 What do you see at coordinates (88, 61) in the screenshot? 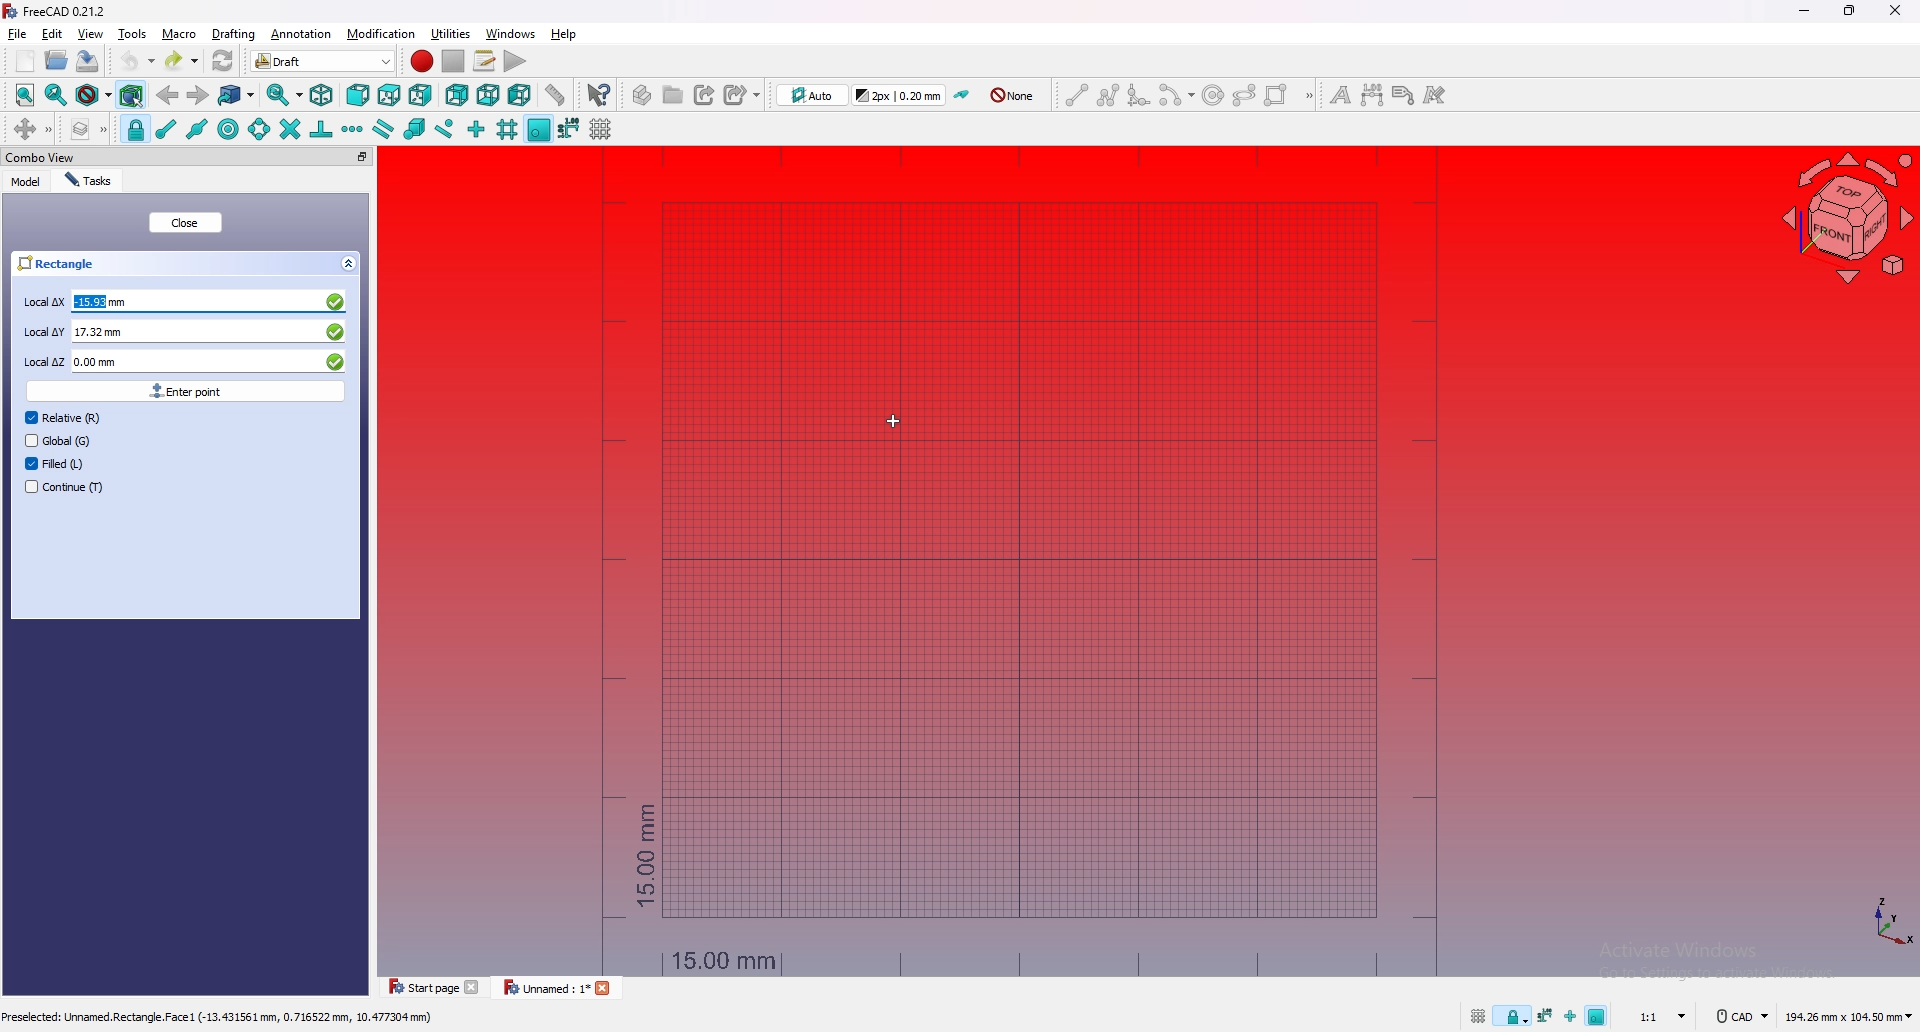
I see `save` at bounding box center [88, 61].